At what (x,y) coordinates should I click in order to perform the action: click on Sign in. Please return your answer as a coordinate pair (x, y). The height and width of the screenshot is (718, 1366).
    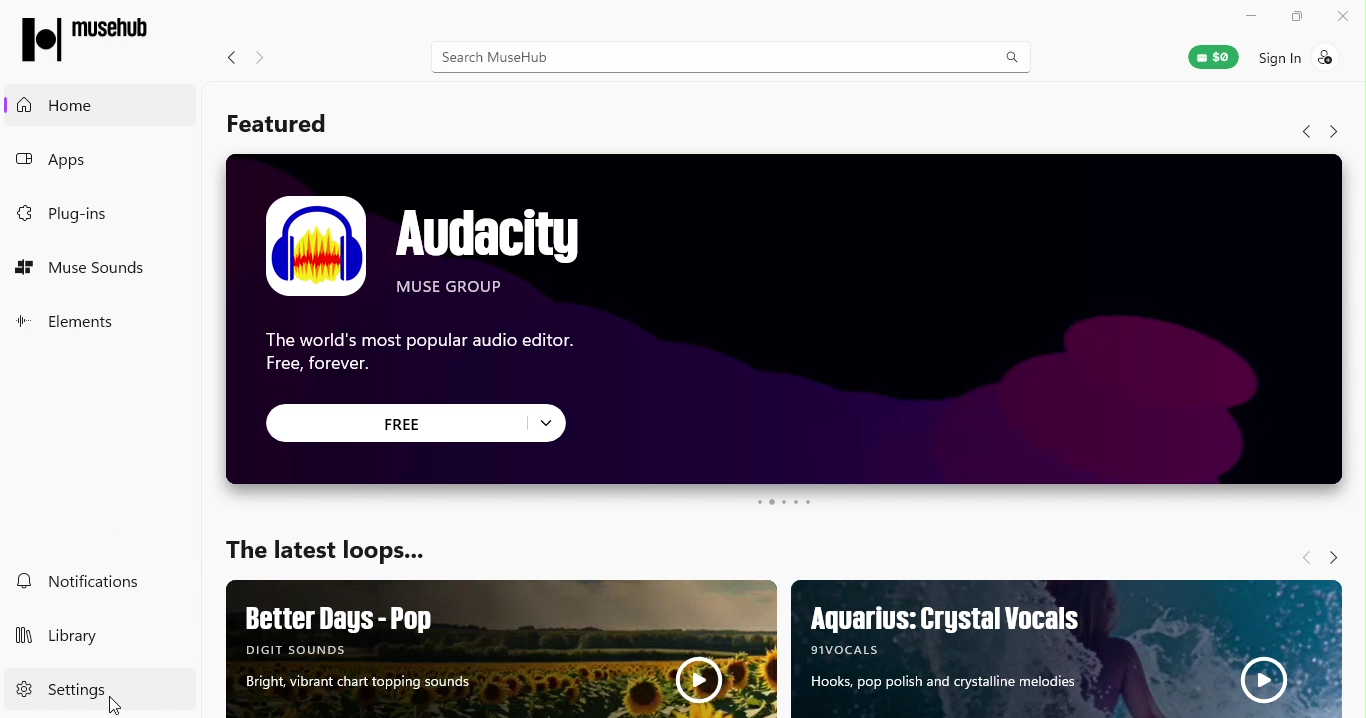
    Looking at the image, I should click on (1300, 57).